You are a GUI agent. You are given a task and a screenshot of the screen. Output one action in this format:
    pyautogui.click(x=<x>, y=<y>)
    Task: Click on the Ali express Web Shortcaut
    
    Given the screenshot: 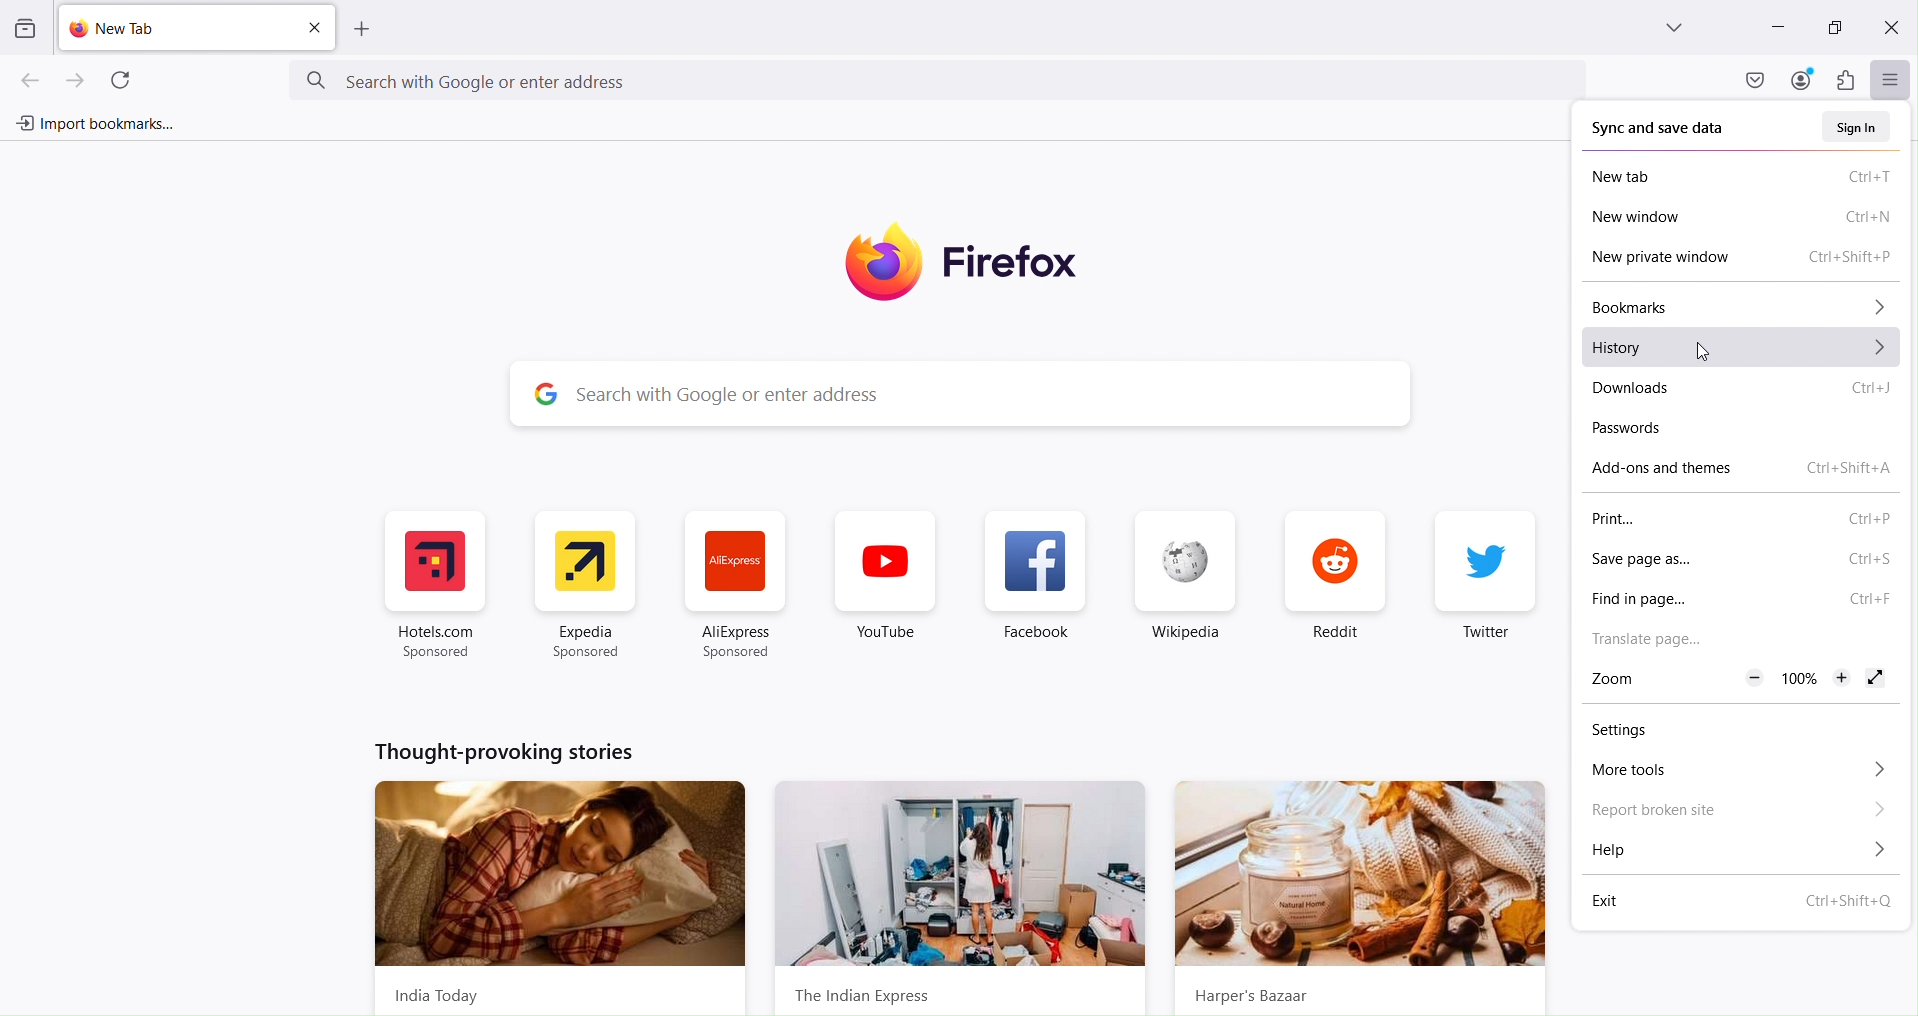 What is the action you would take?
    pyautogui.click(x=737, y=589)
    